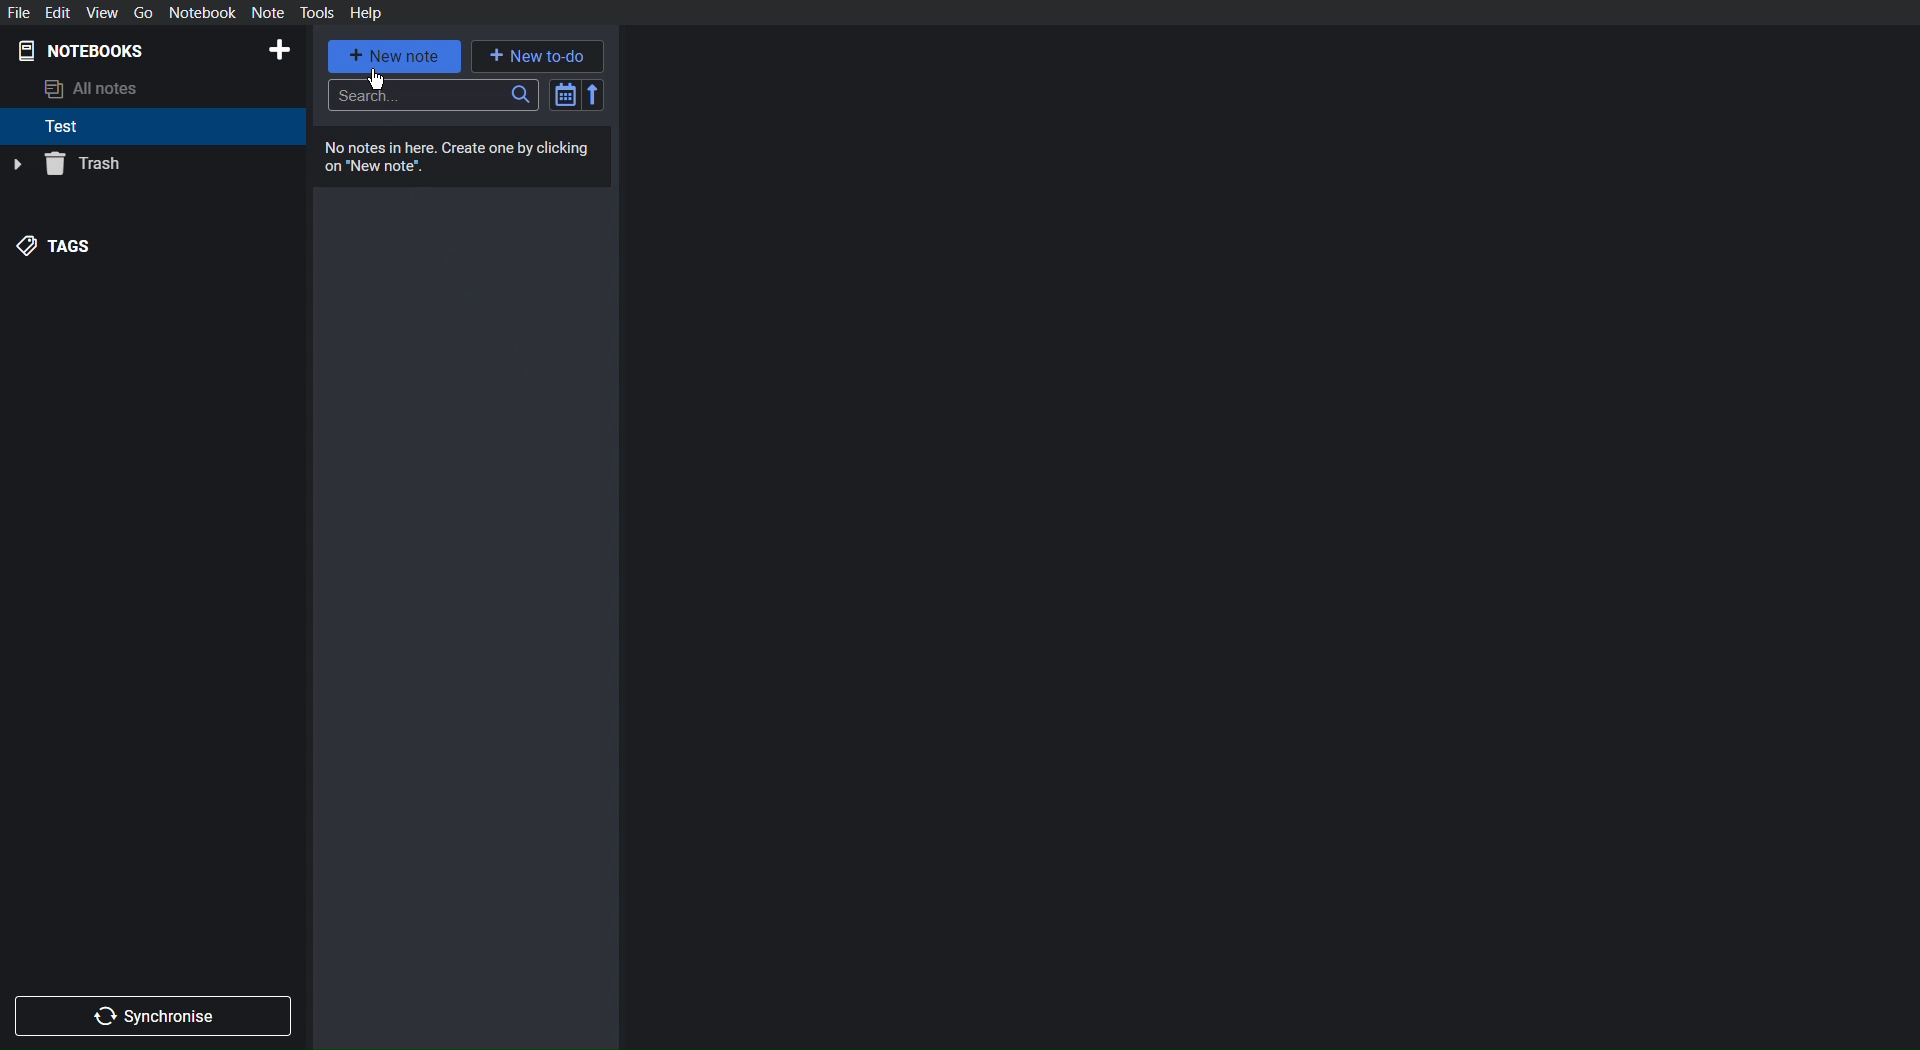 The height and width of the screenshot is (1050, 1920). What do you see at coordinates (56, 247) in the screenshot?
I see `Tags` at bounding box center [56, 247].